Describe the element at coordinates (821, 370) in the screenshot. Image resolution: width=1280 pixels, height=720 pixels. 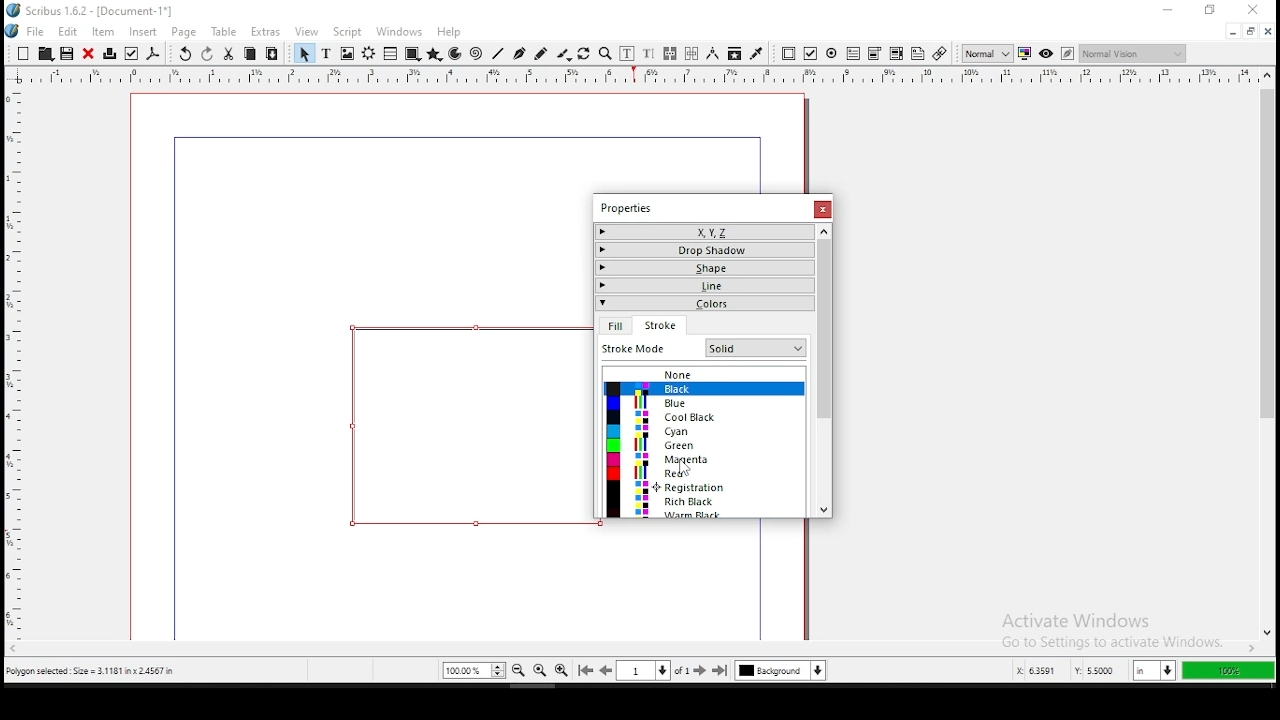
I see `scroll bar` at that location.